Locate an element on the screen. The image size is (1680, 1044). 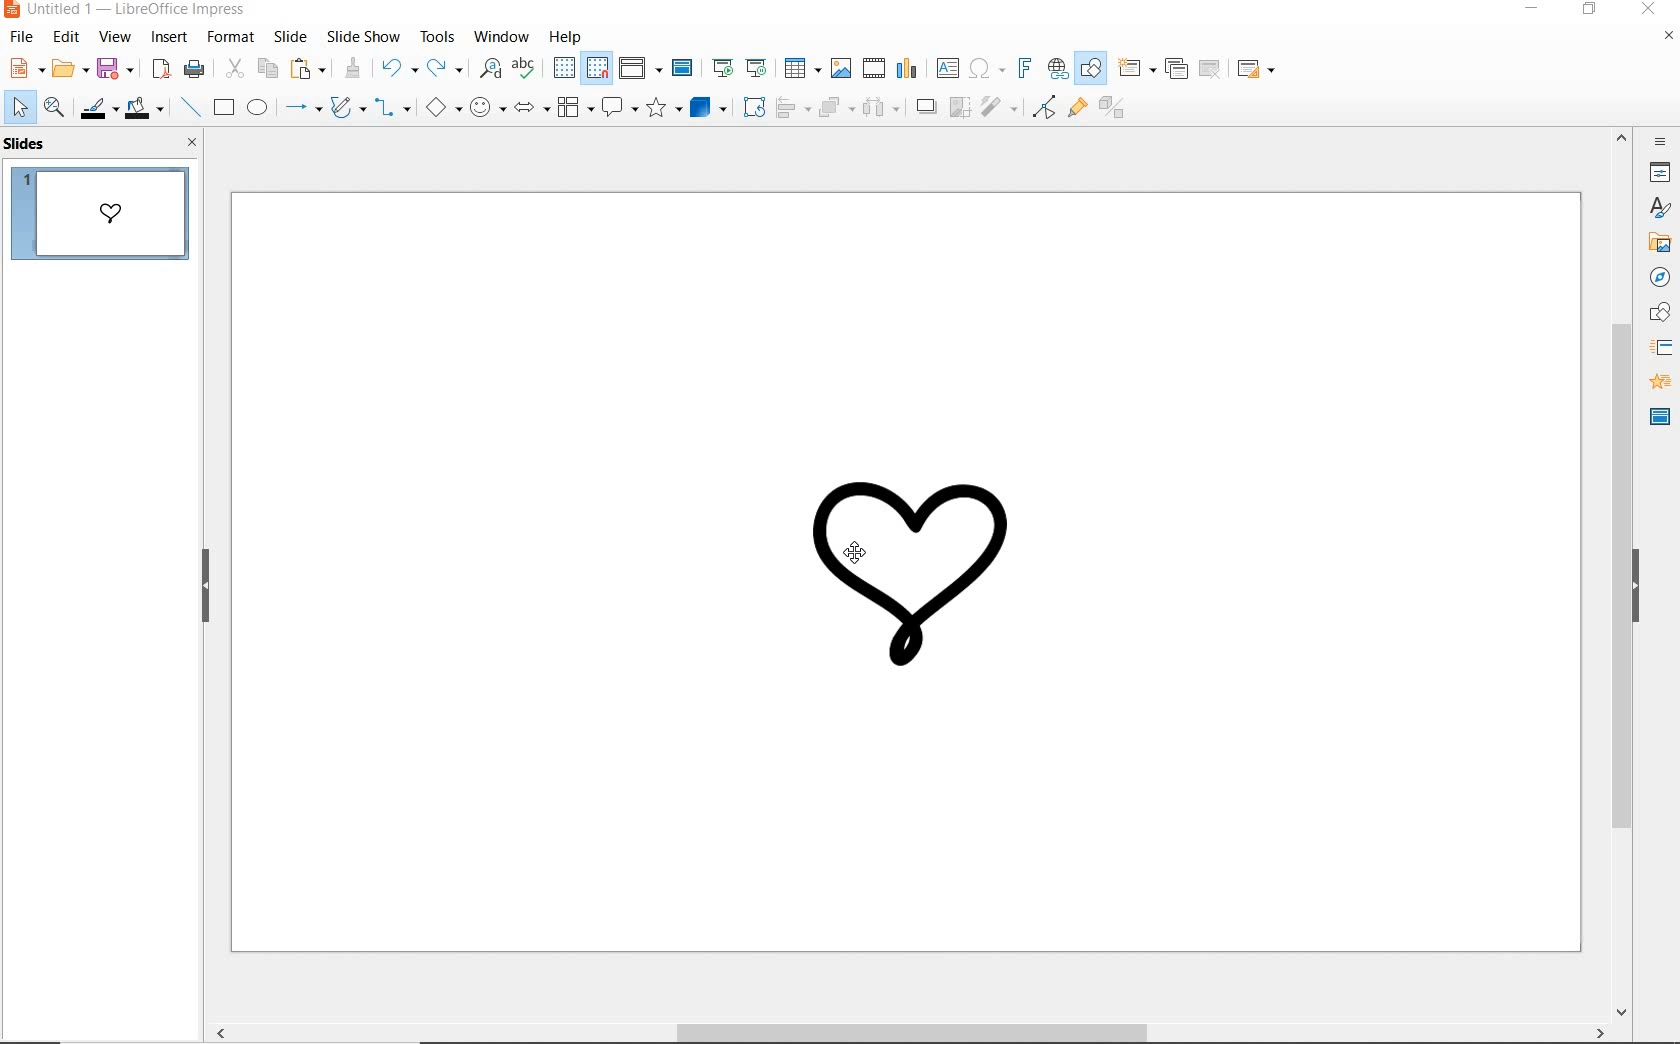
flowchart is located at coordinates (575, 108).